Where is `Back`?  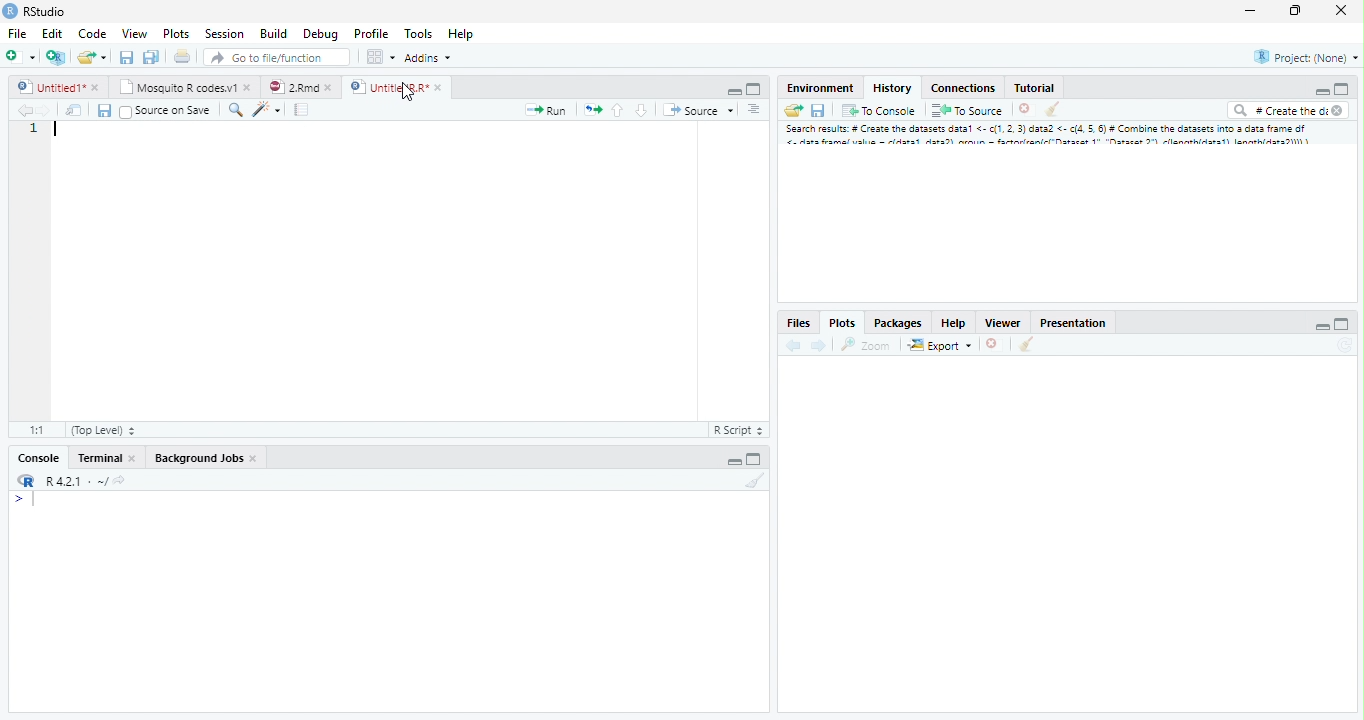
Back is located at coordinates (17, 113).